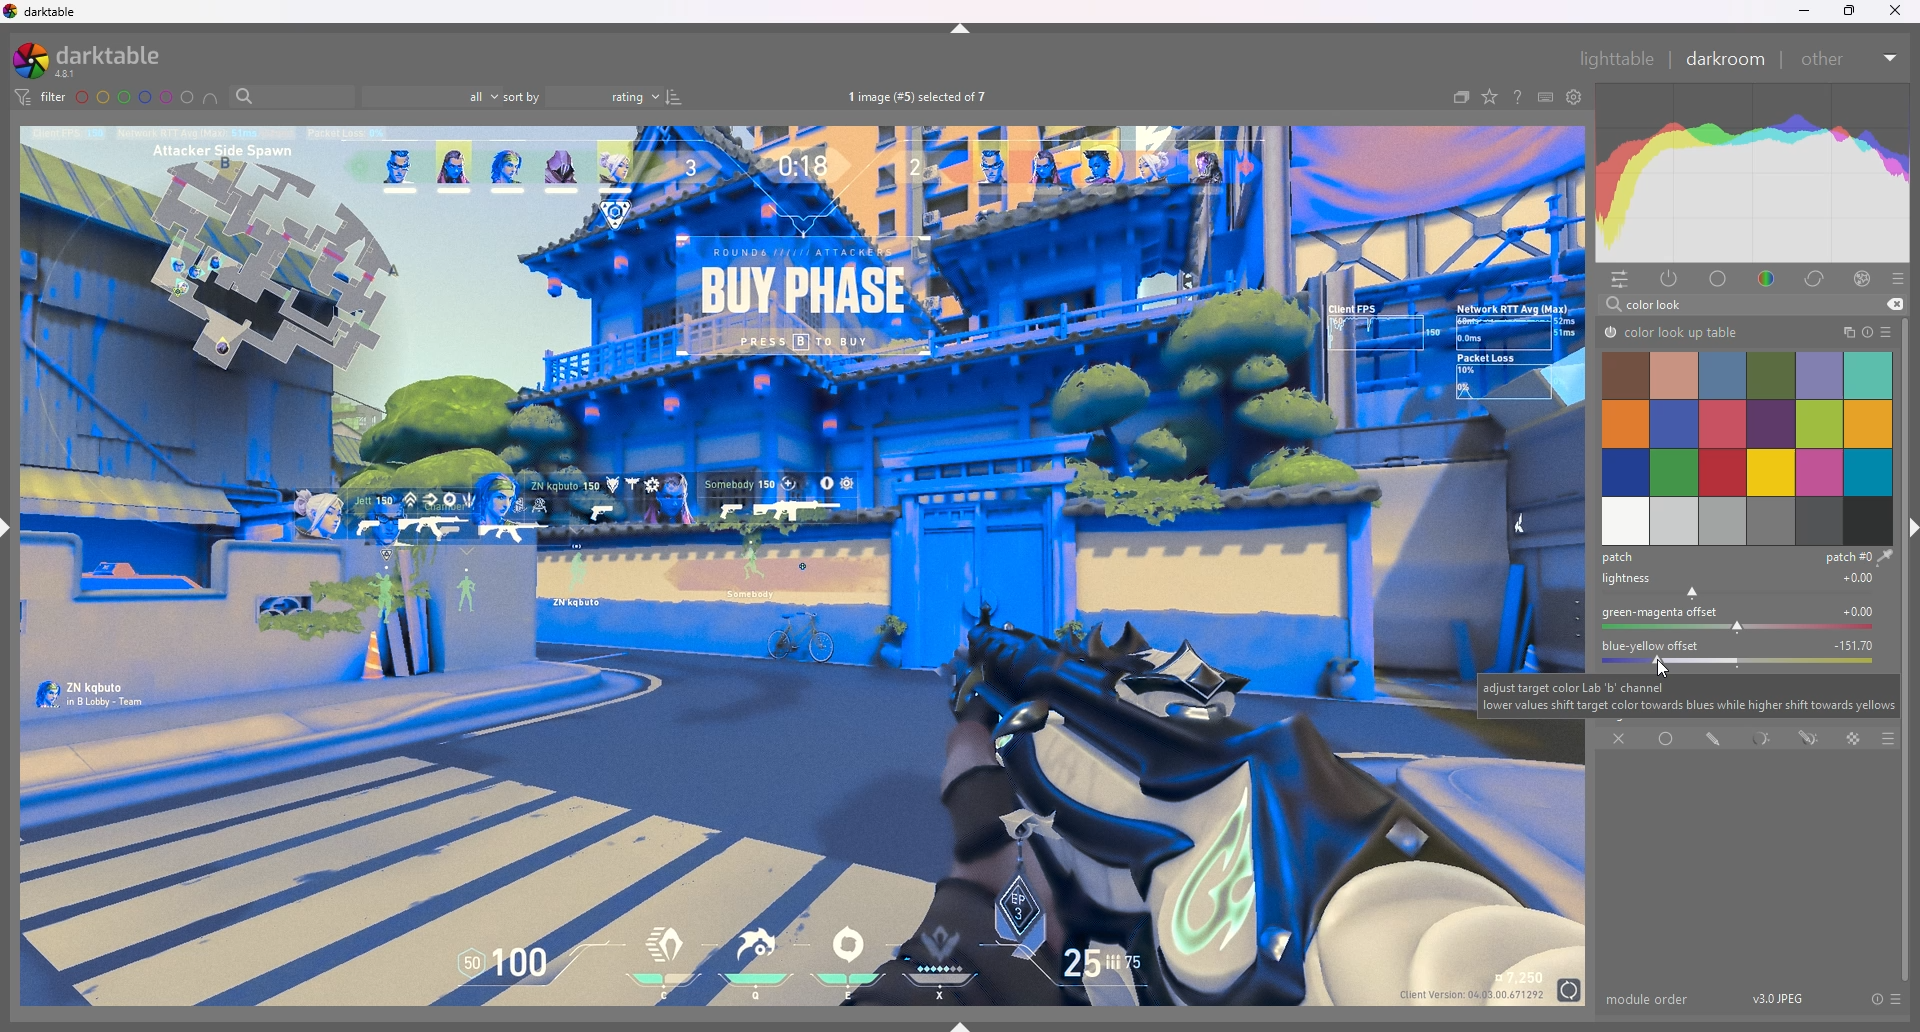  Describe the element at coordinates (1671, 279) in the screenshot. I see `active modules` at that location.